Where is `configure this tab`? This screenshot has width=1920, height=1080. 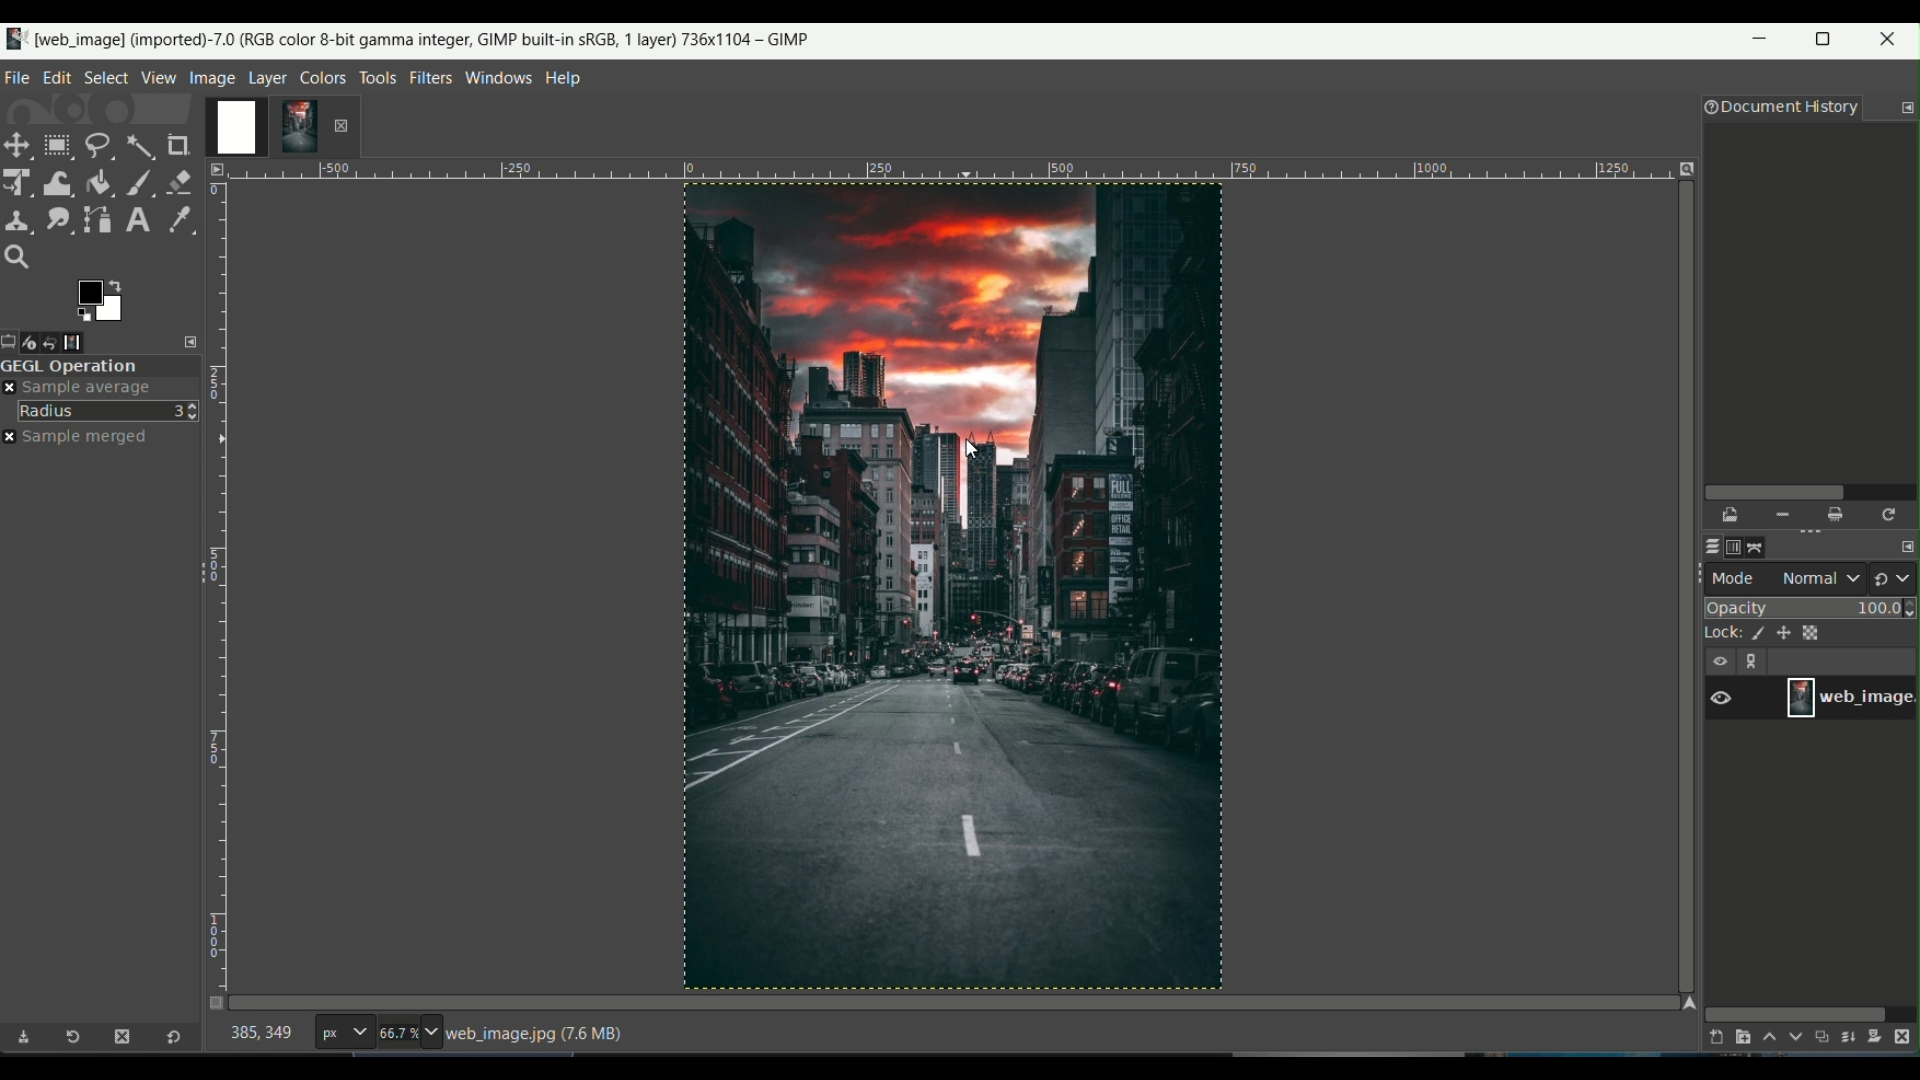 configure this tab is located at coordinates (1907, 108).